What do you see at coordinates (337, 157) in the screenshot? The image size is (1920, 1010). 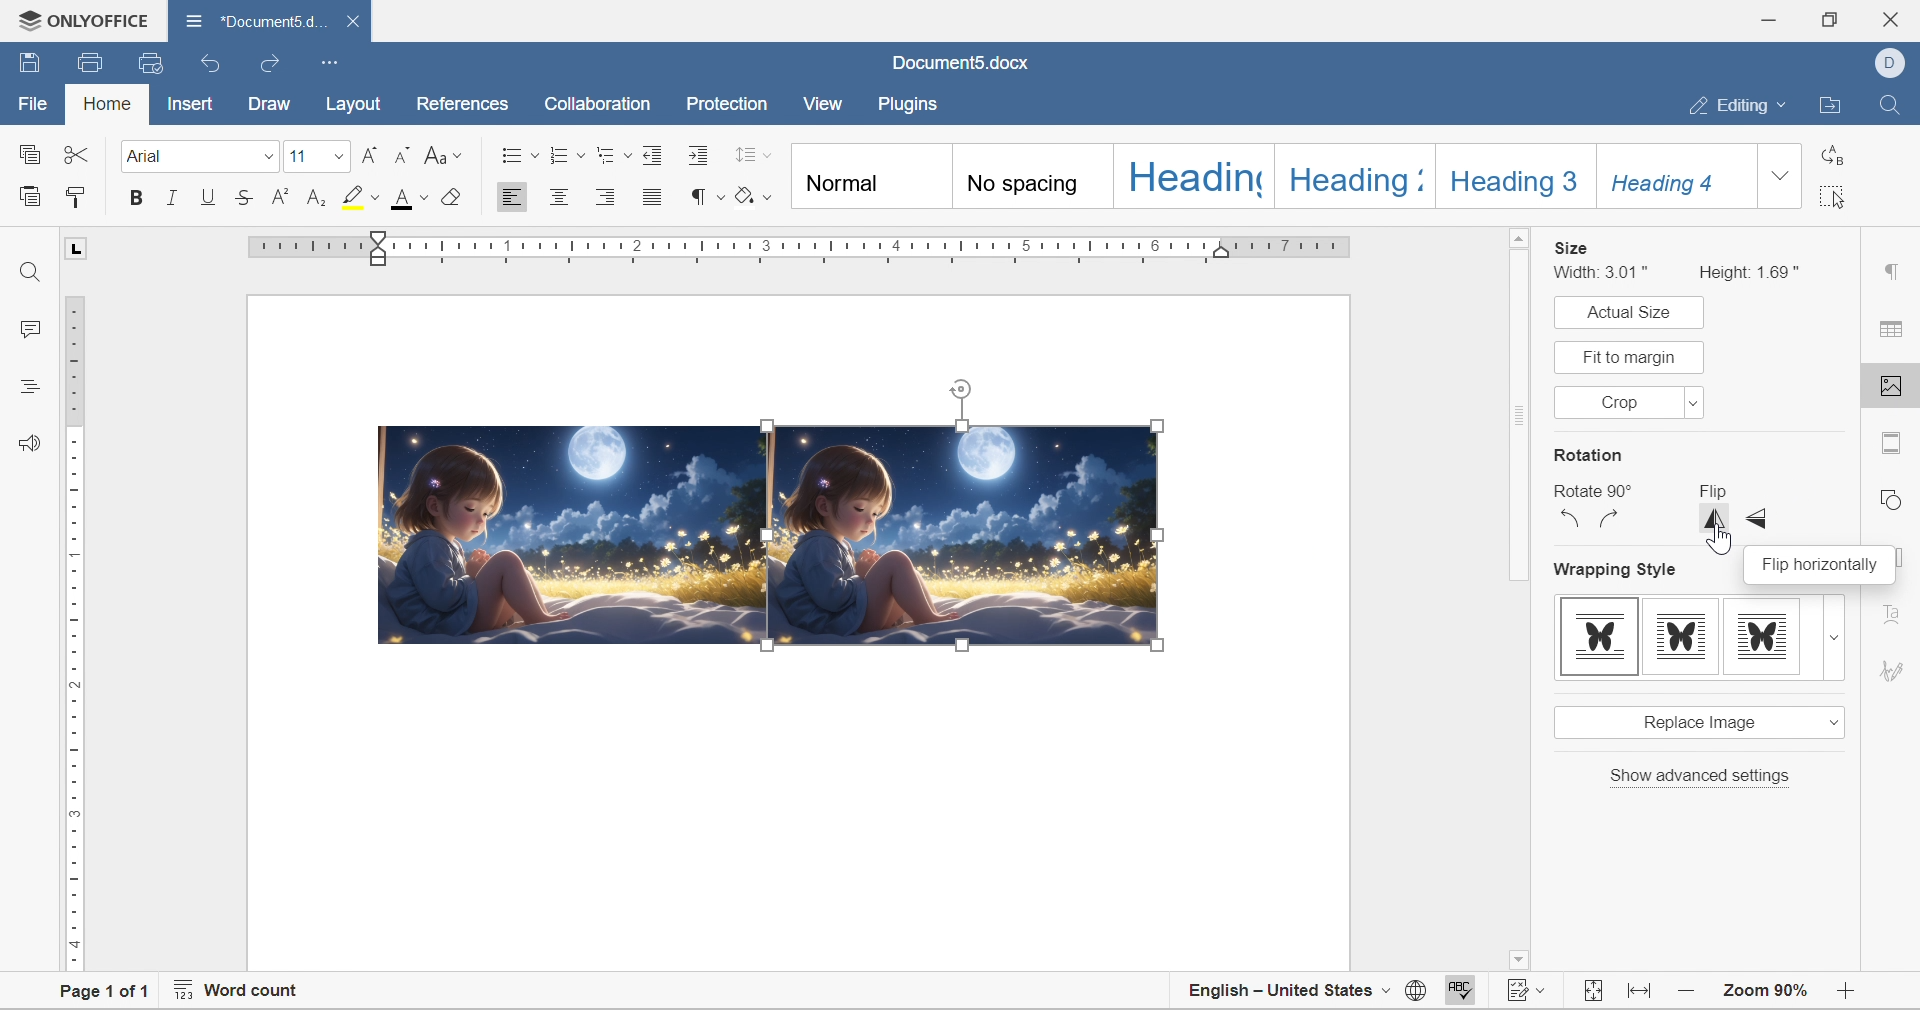 I see `drop down` at bounding box center [337, 157].